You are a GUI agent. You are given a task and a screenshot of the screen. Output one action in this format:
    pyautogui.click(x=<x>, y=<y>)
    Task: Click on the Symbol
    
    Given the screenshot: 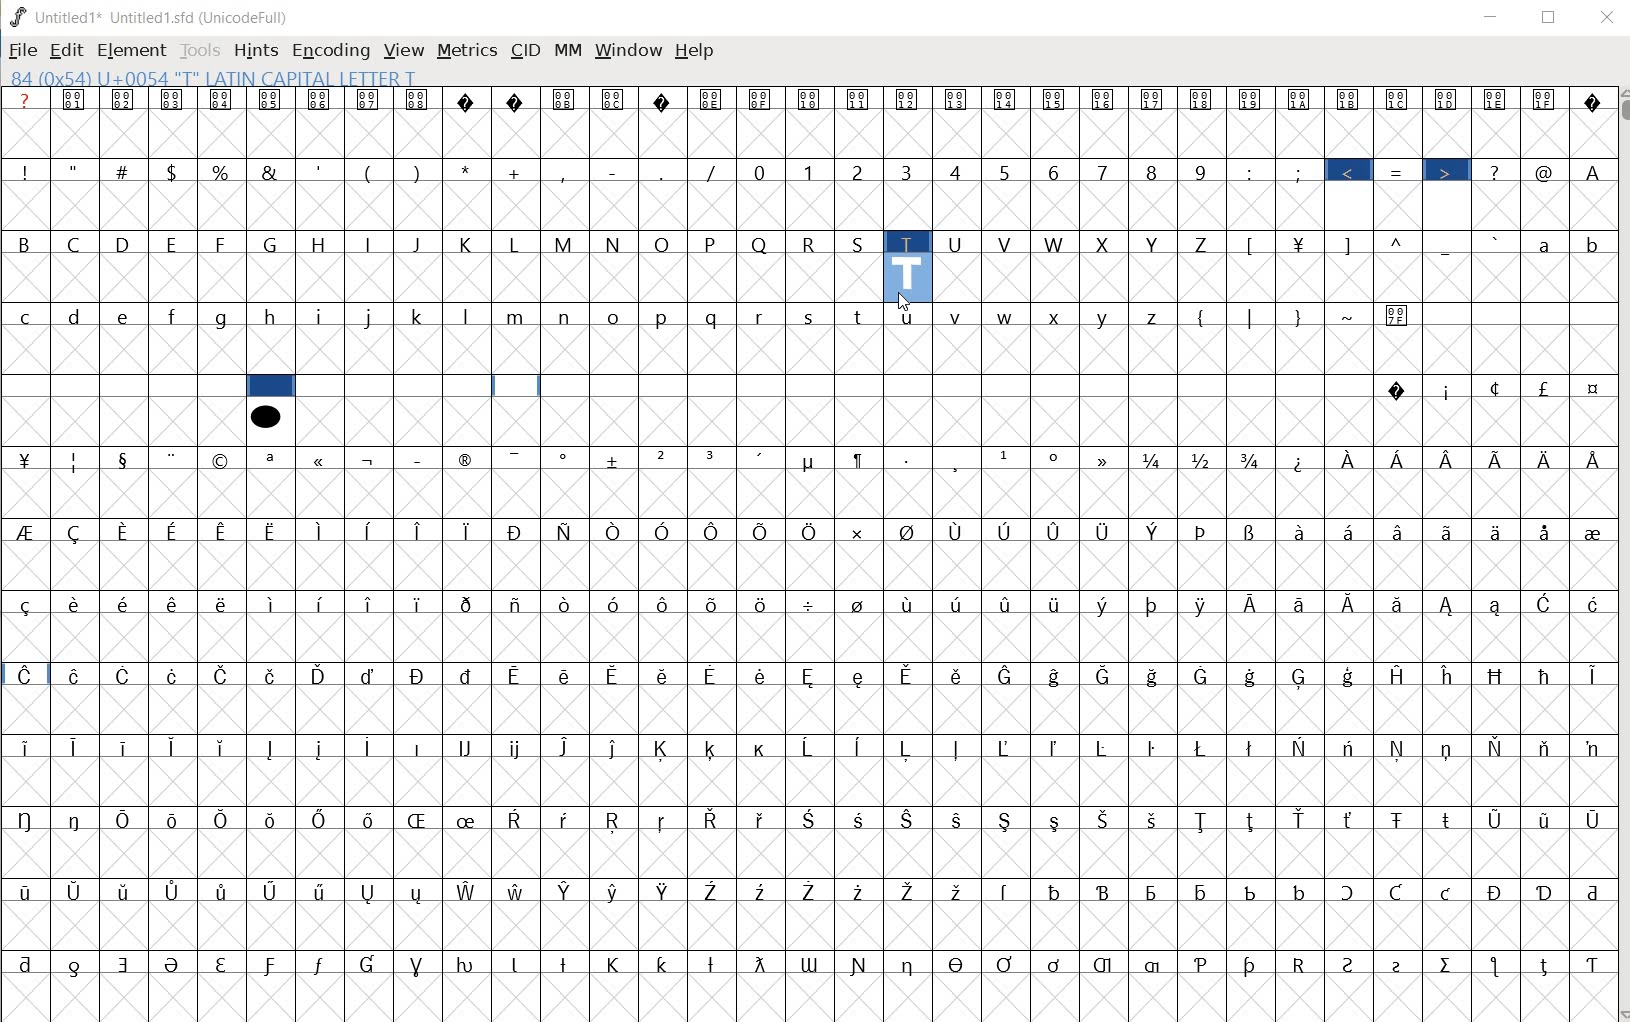 What is the action you would take?
    pyautogui.click(x=861, y=818)
    